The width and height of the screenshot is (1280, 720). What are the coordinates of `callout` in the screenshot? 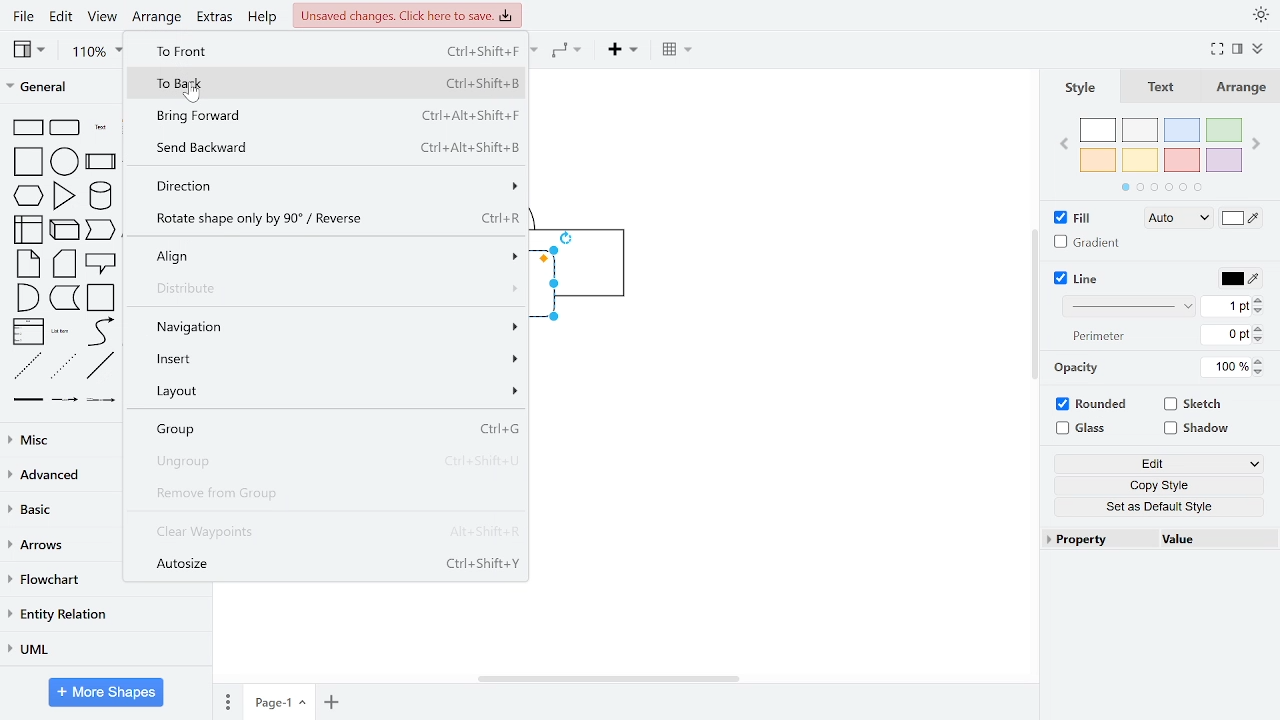 It's located at (101, 262).